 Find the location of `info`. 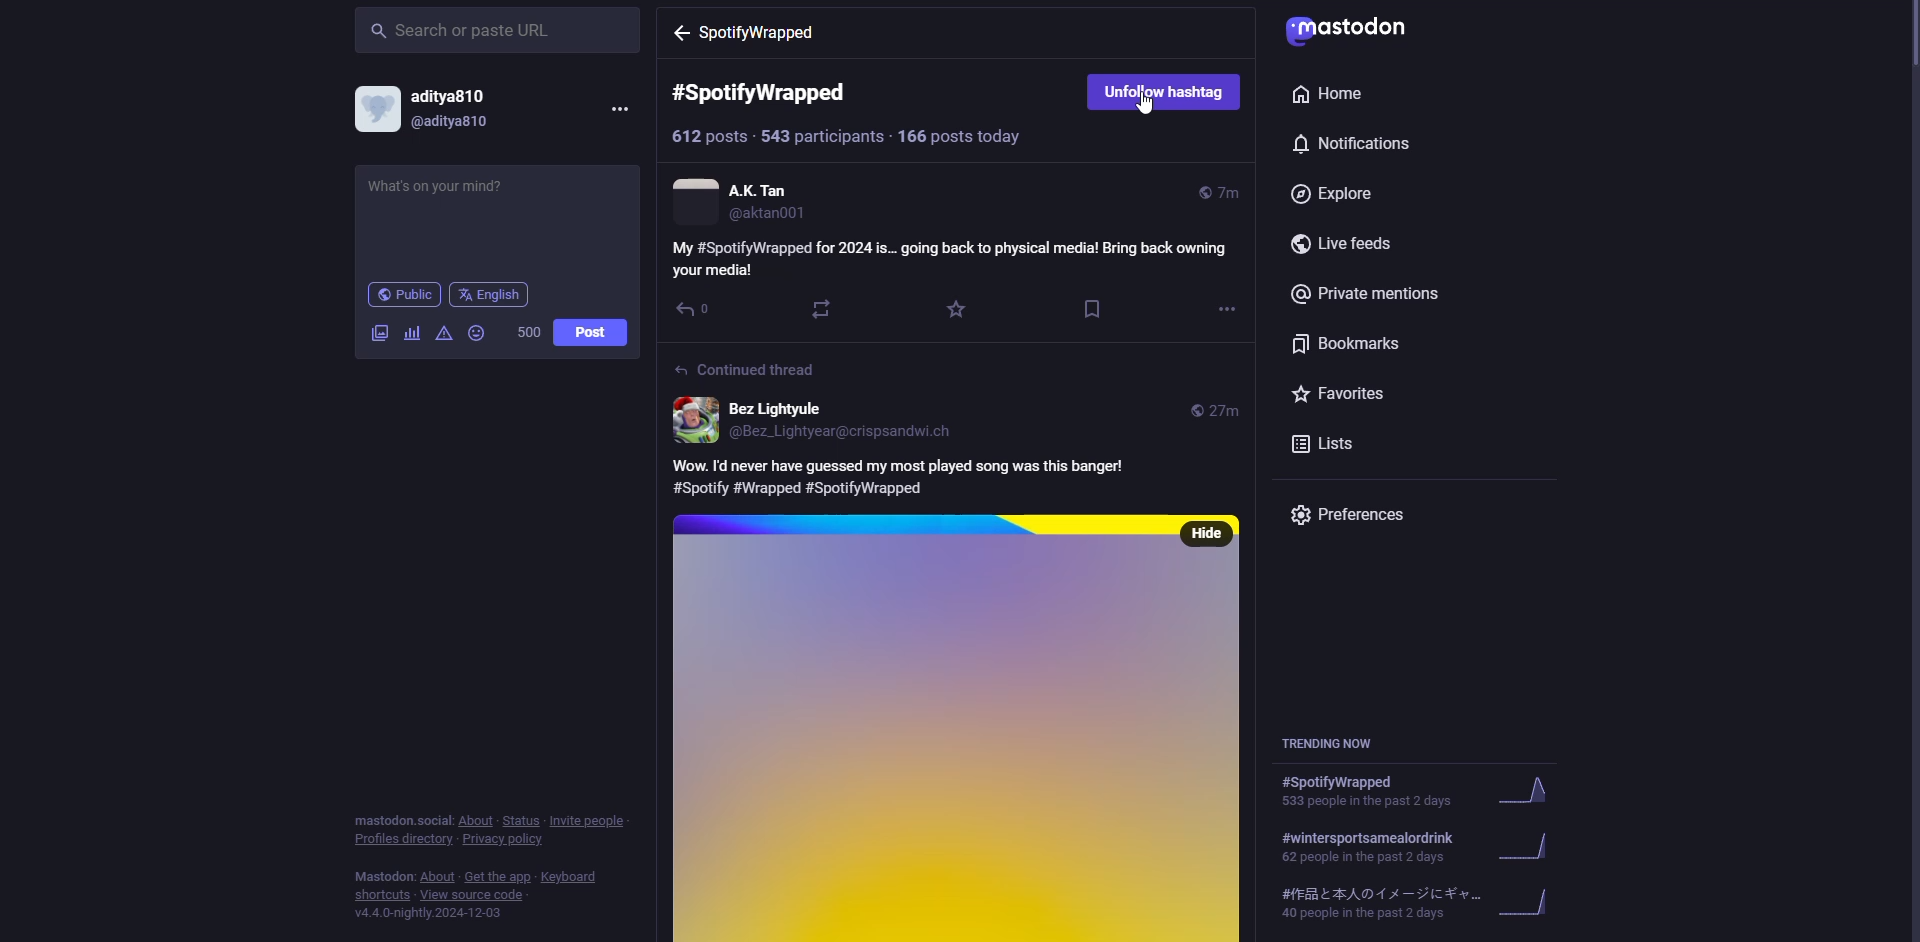

info is located at coordinates (487, 864).